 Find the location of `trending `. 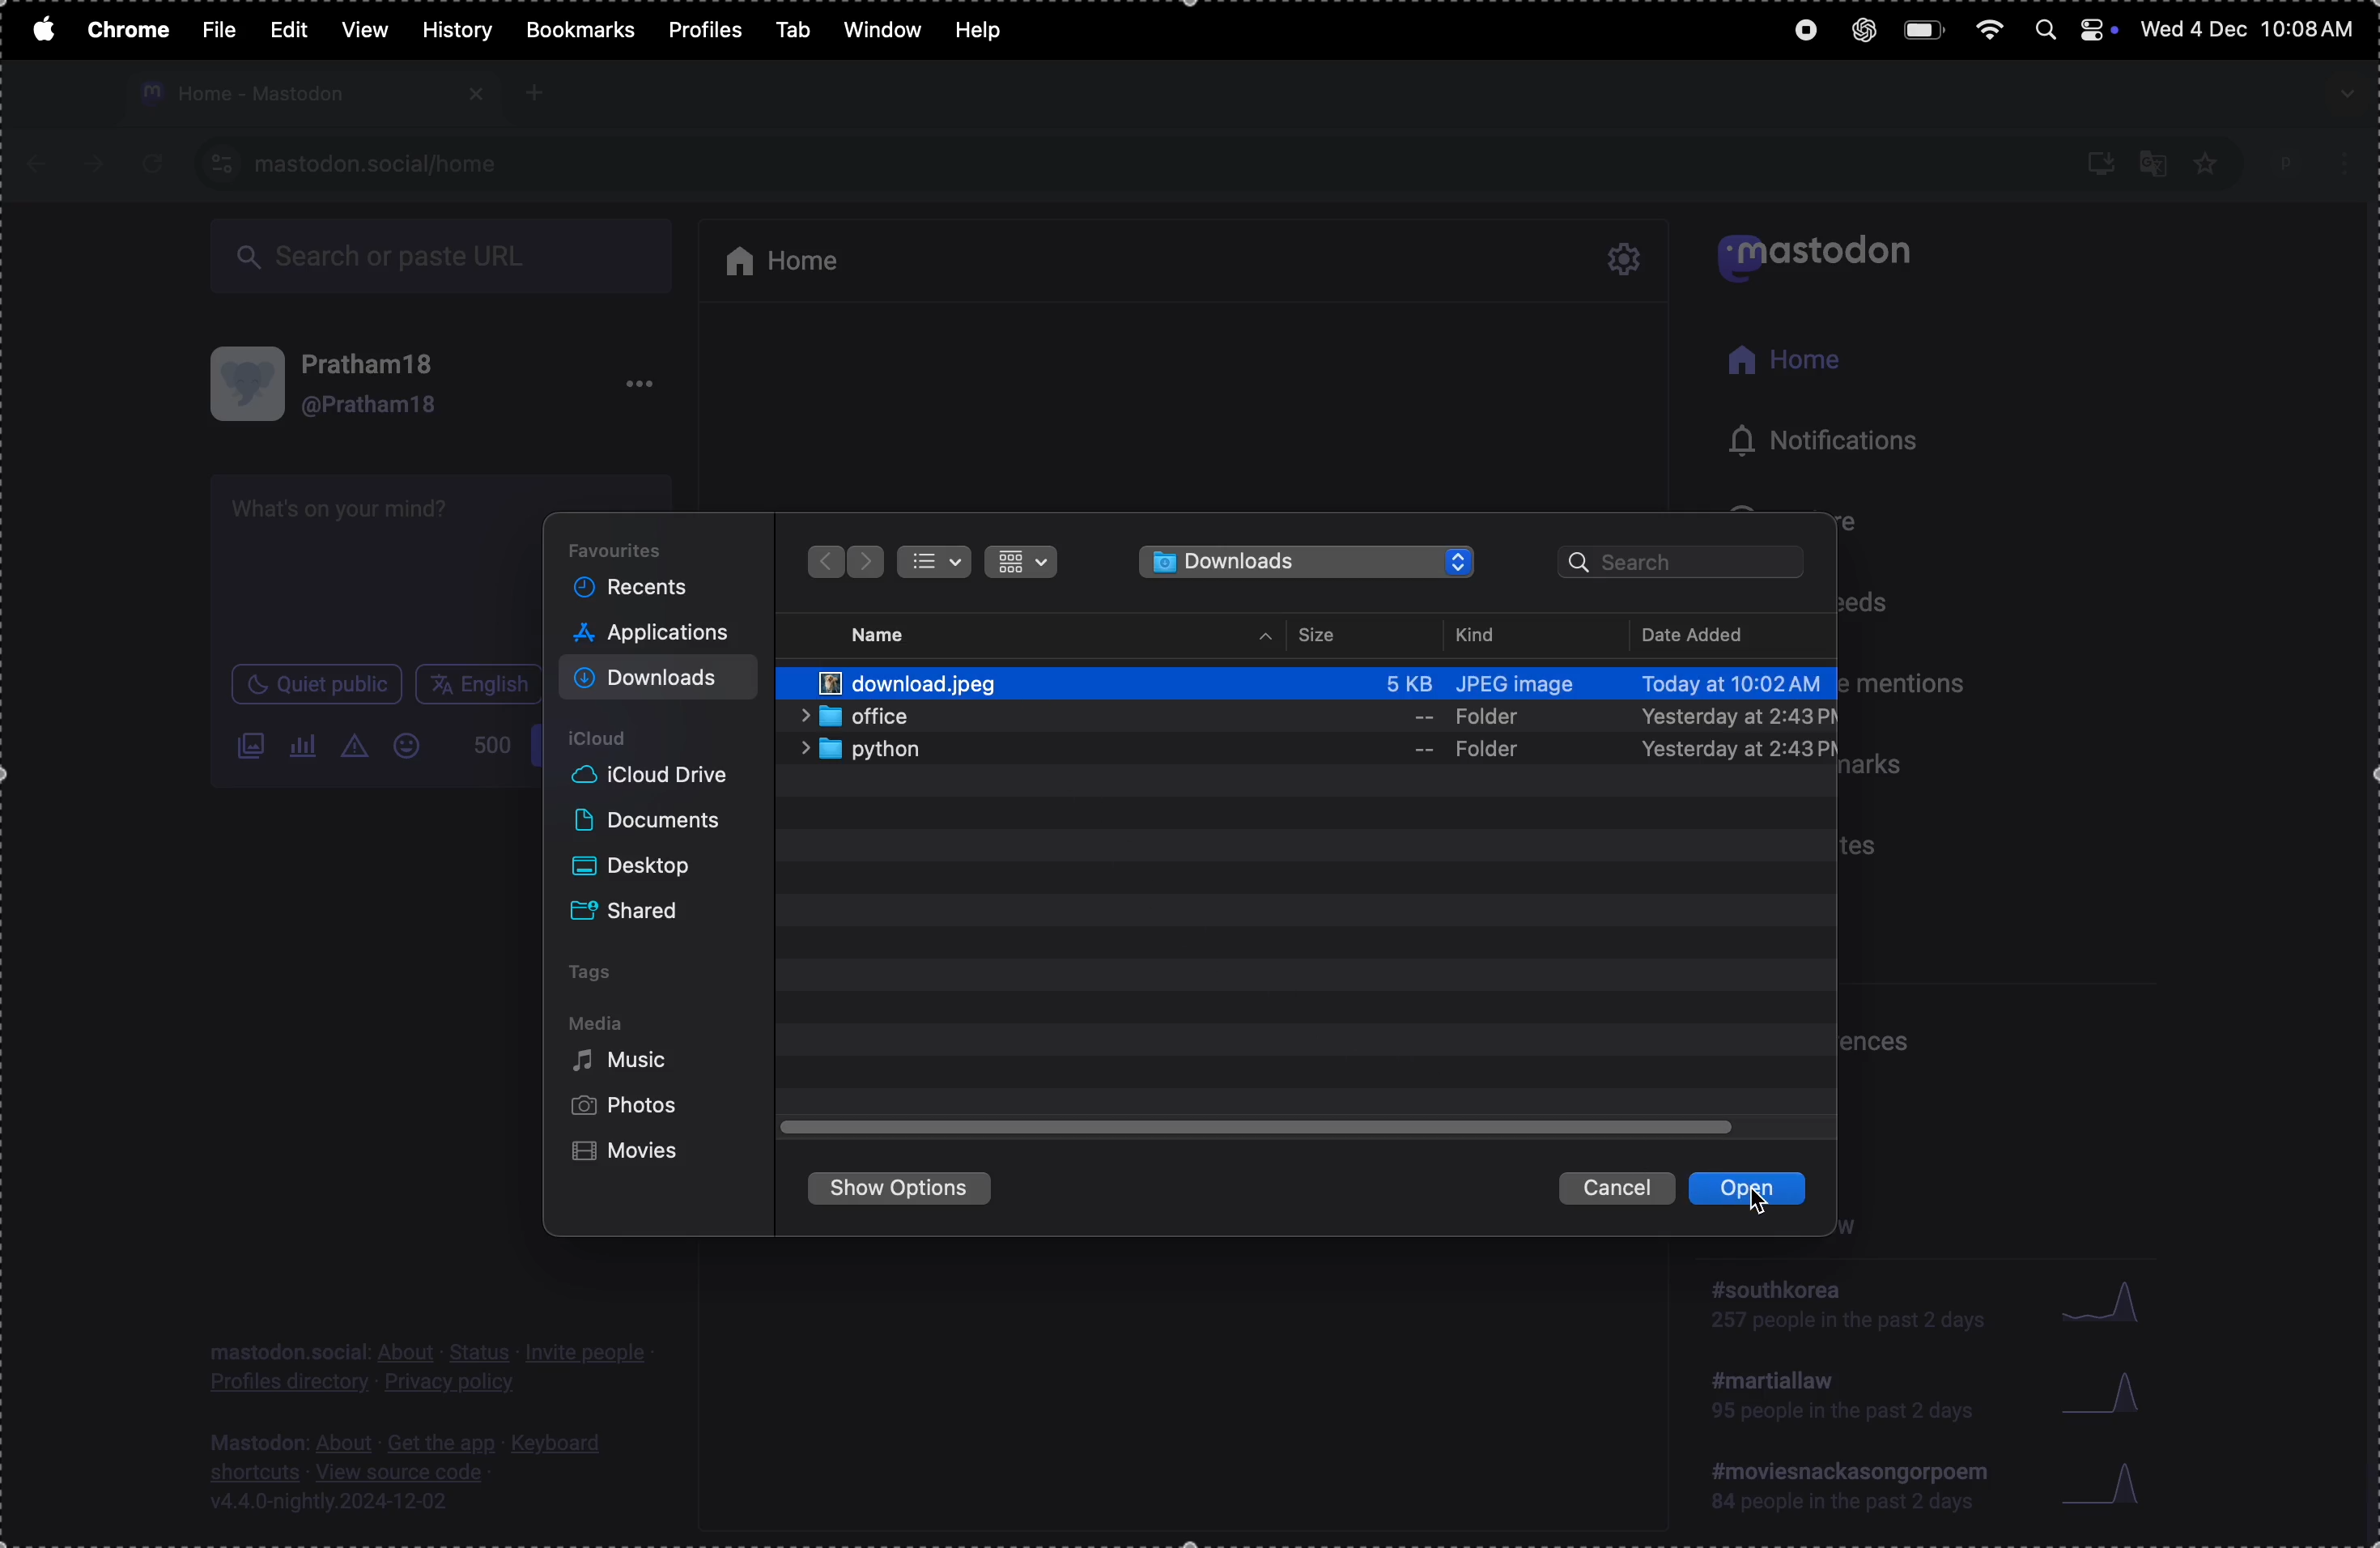

trending  is located at coordinates (1852, 1491).